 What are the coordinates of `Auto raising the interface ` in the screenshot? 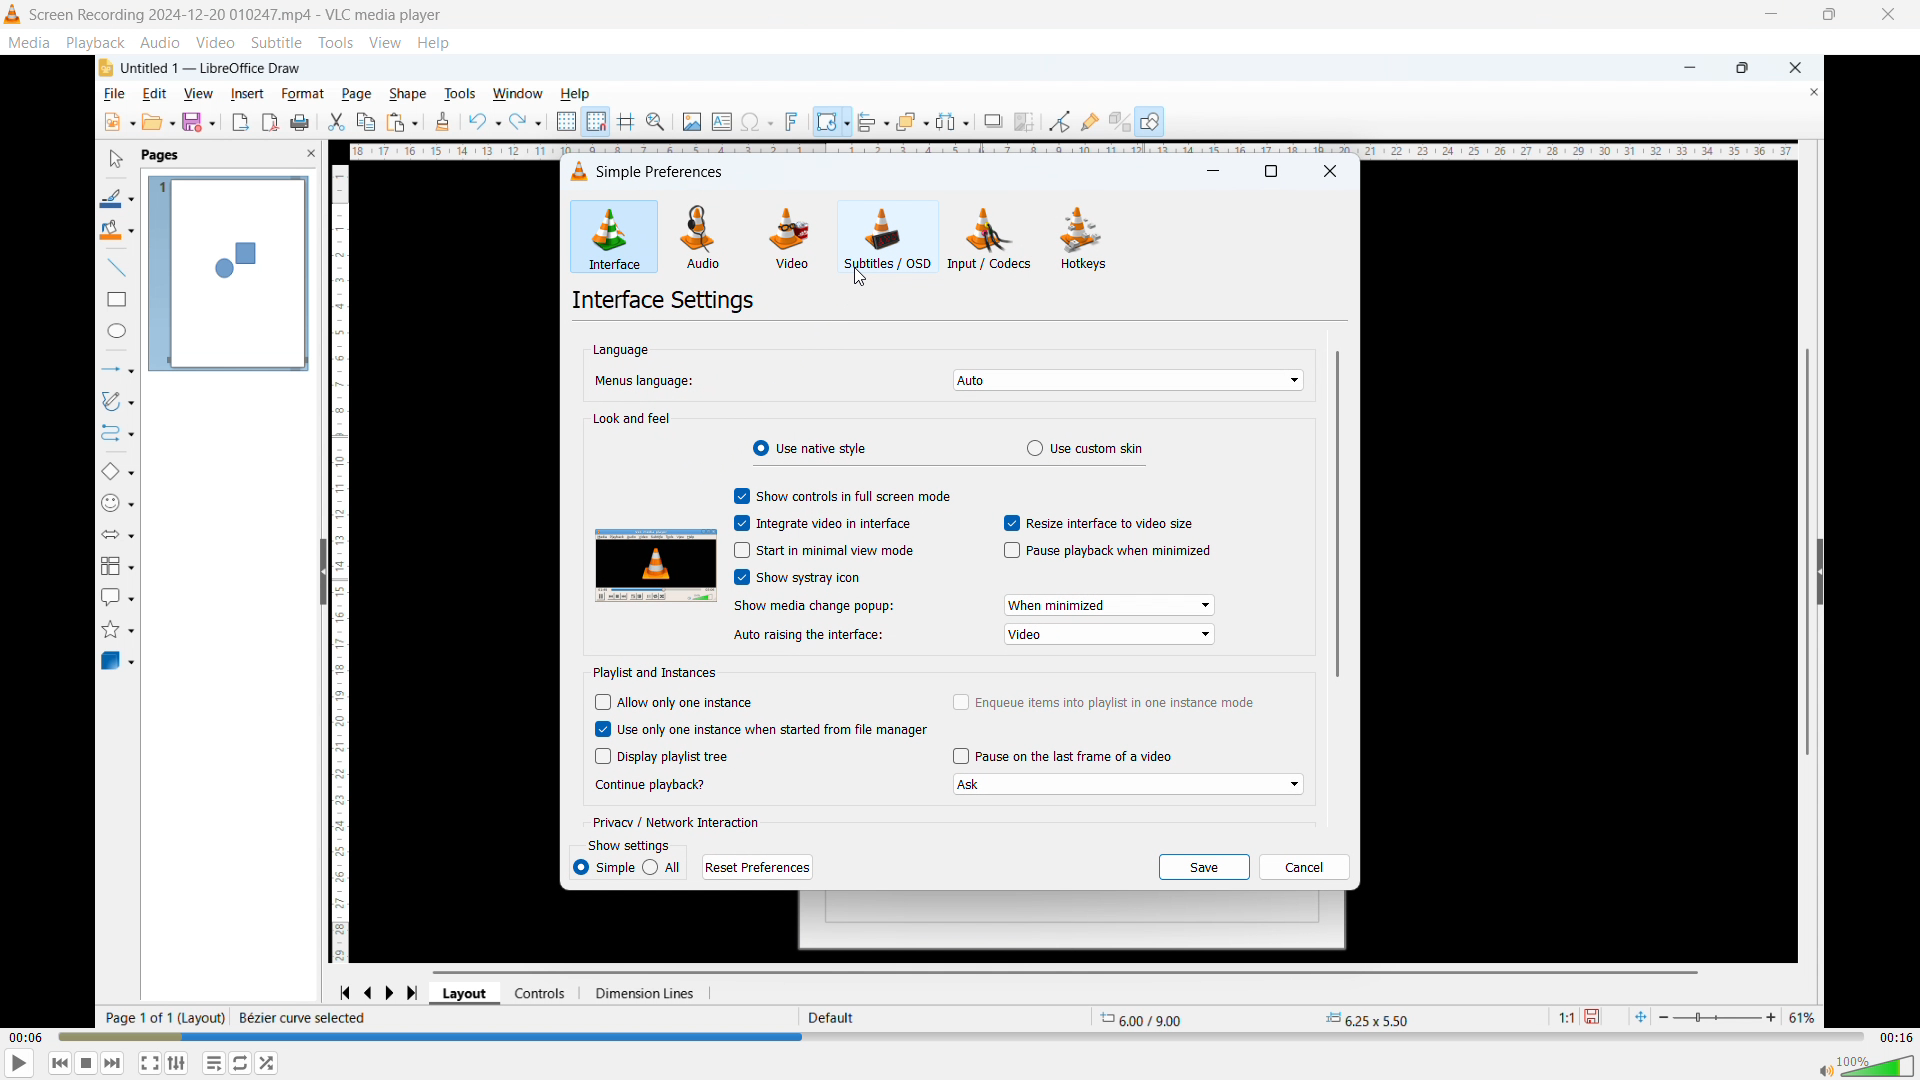 It's located at (1111, 635).